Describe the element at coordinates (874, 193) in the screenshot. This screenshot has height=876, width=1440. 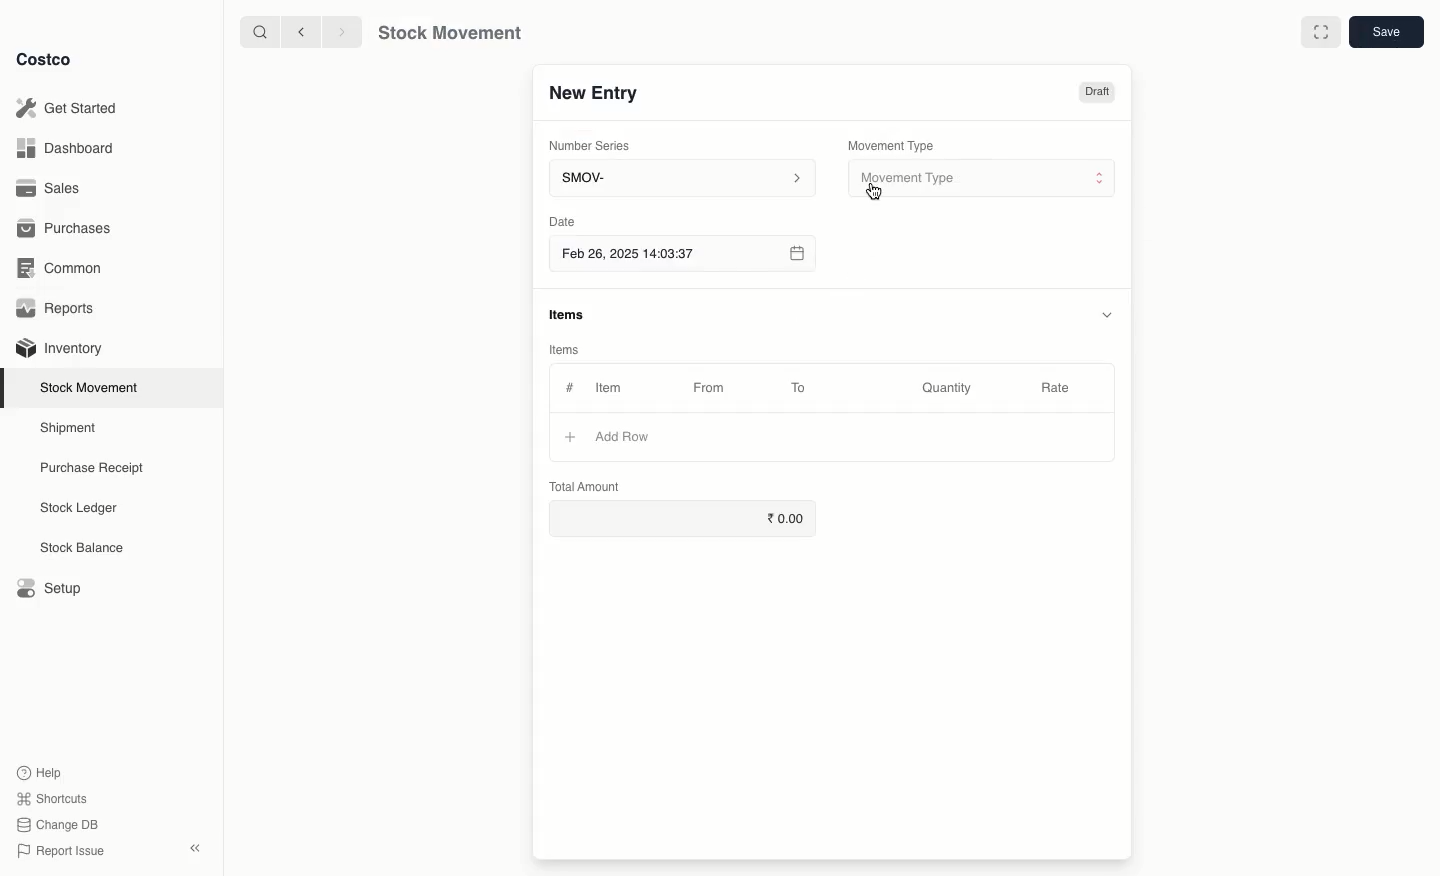
I see `cursor` at that location.